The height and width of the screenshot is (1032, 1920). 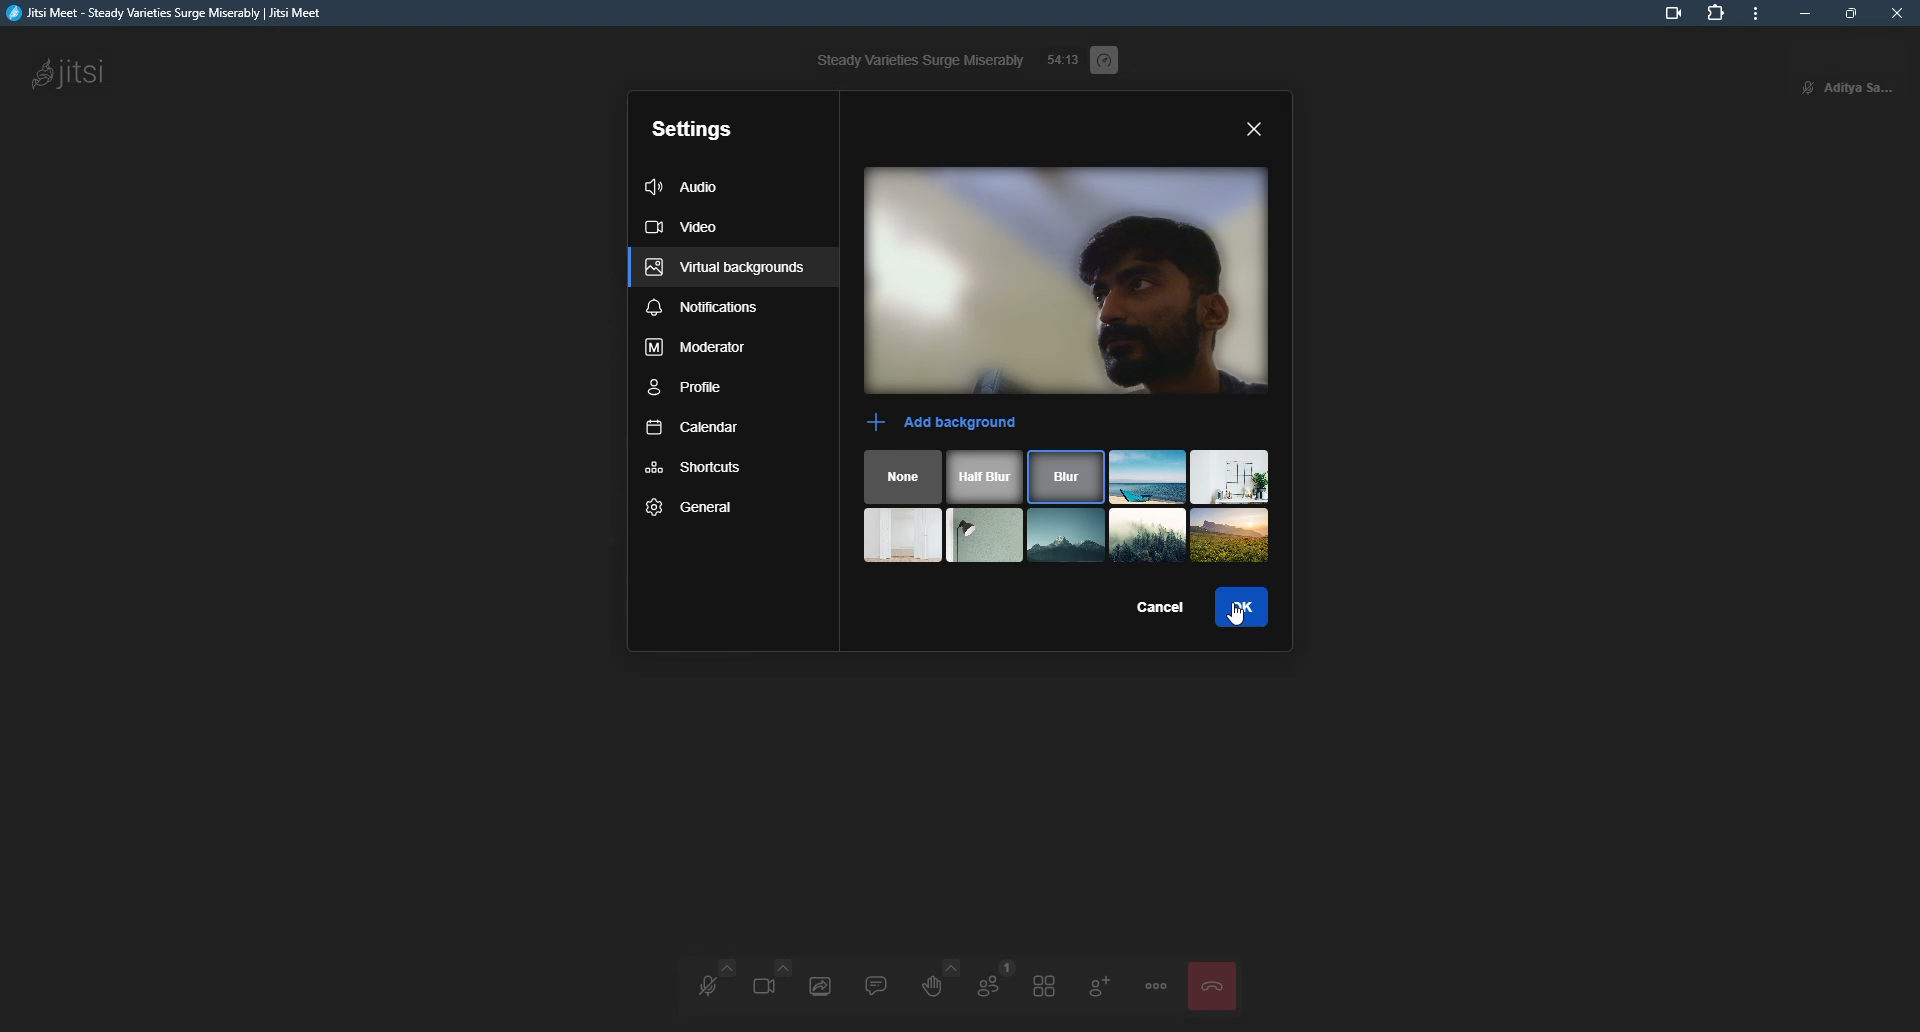 I want to click on scenery, so click(x=905, y=534).